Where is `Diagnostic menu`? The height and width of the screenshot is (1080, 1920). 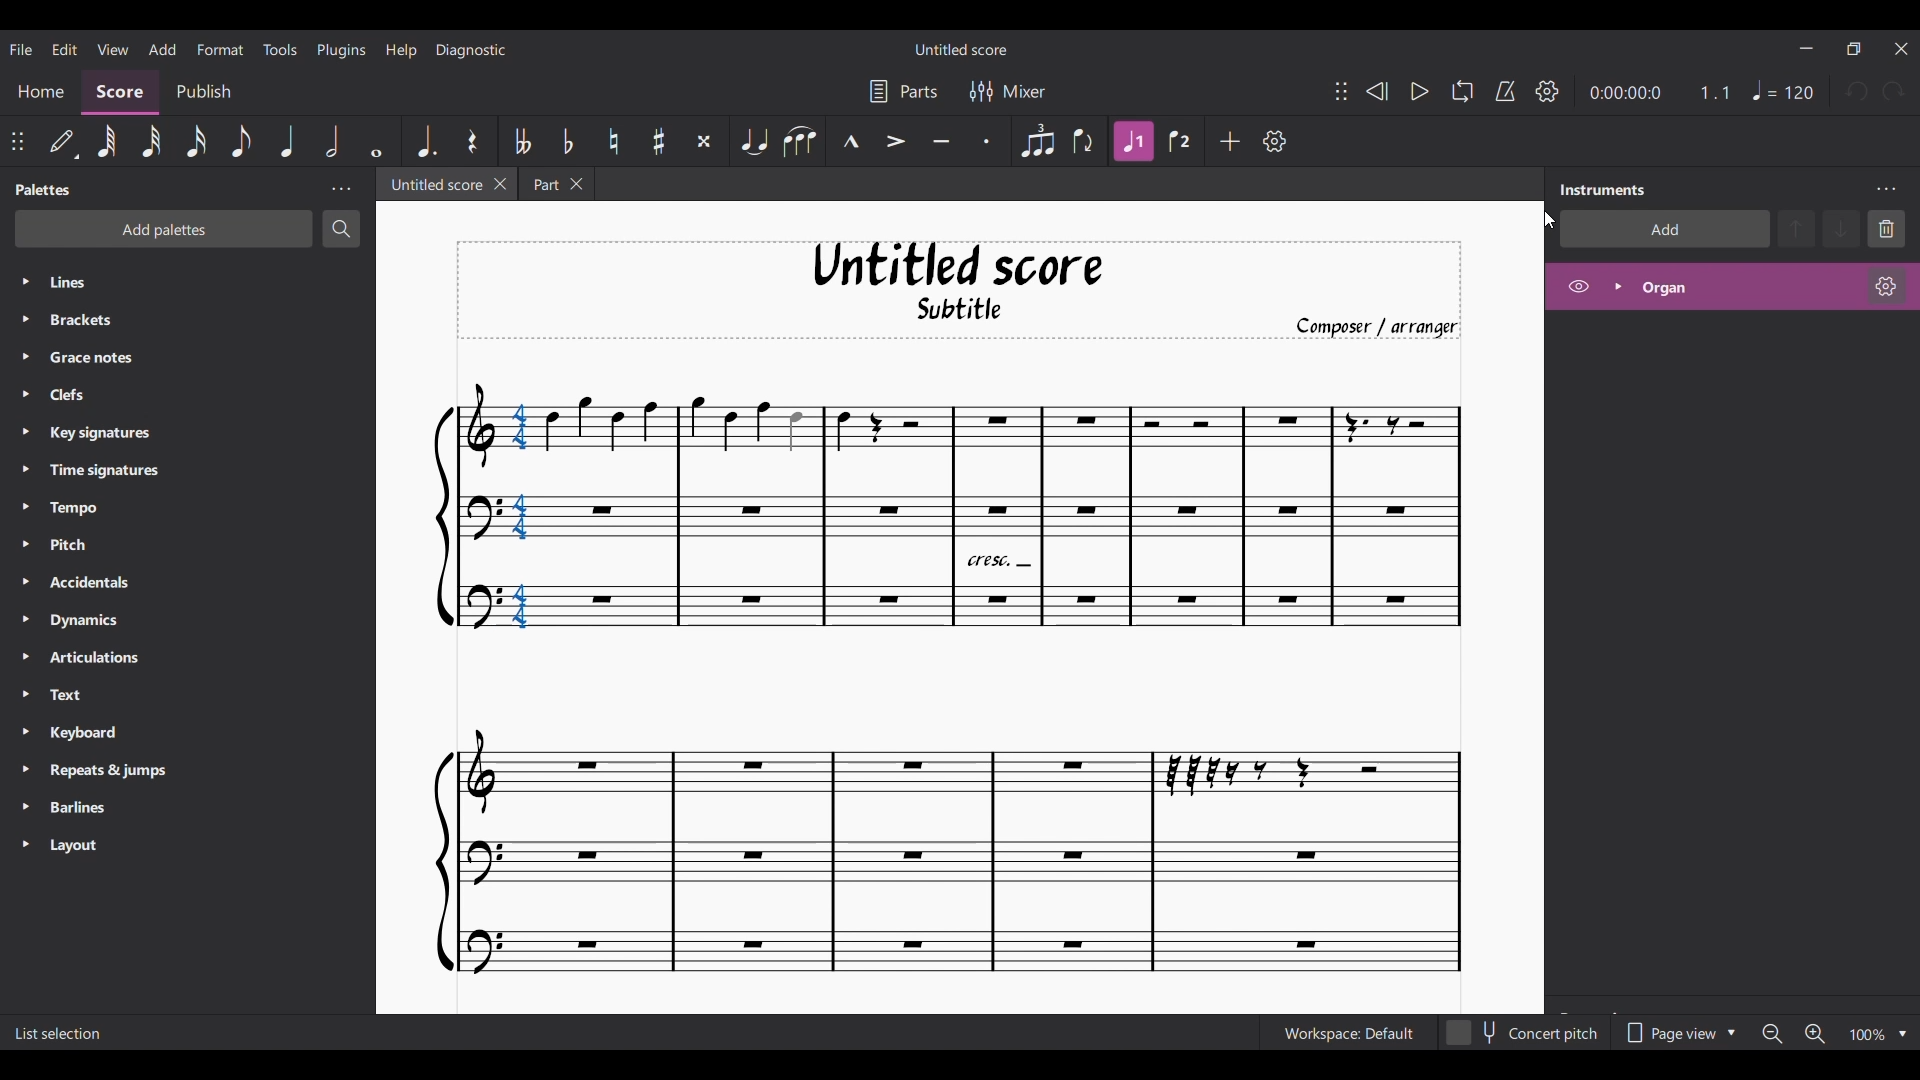
Diagnostic menu is located at coordinates (471, 50).